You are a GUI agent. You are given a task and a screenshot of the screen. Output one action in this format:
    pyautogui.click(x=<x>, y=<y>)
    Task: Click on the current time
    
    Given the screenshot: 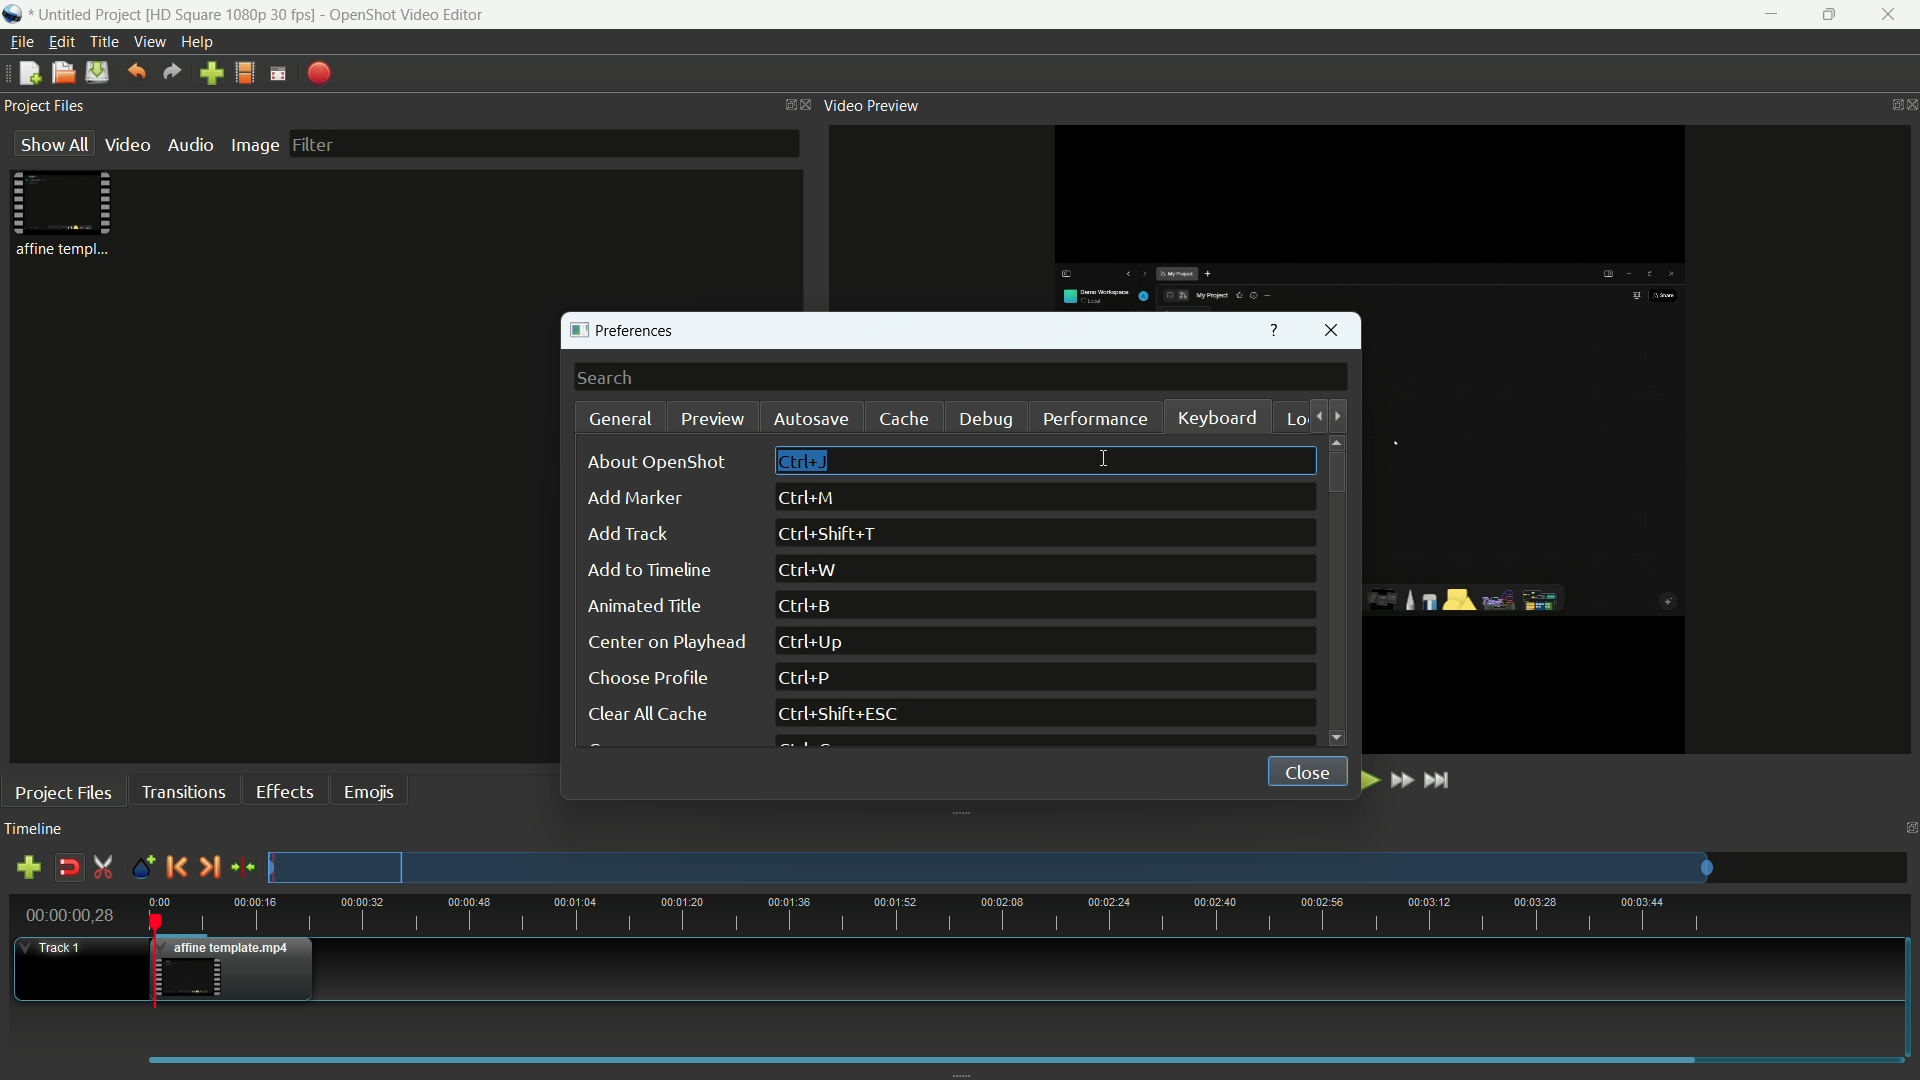 What is the action you would take?
    pyautogui.click(x=72, y=914)
    